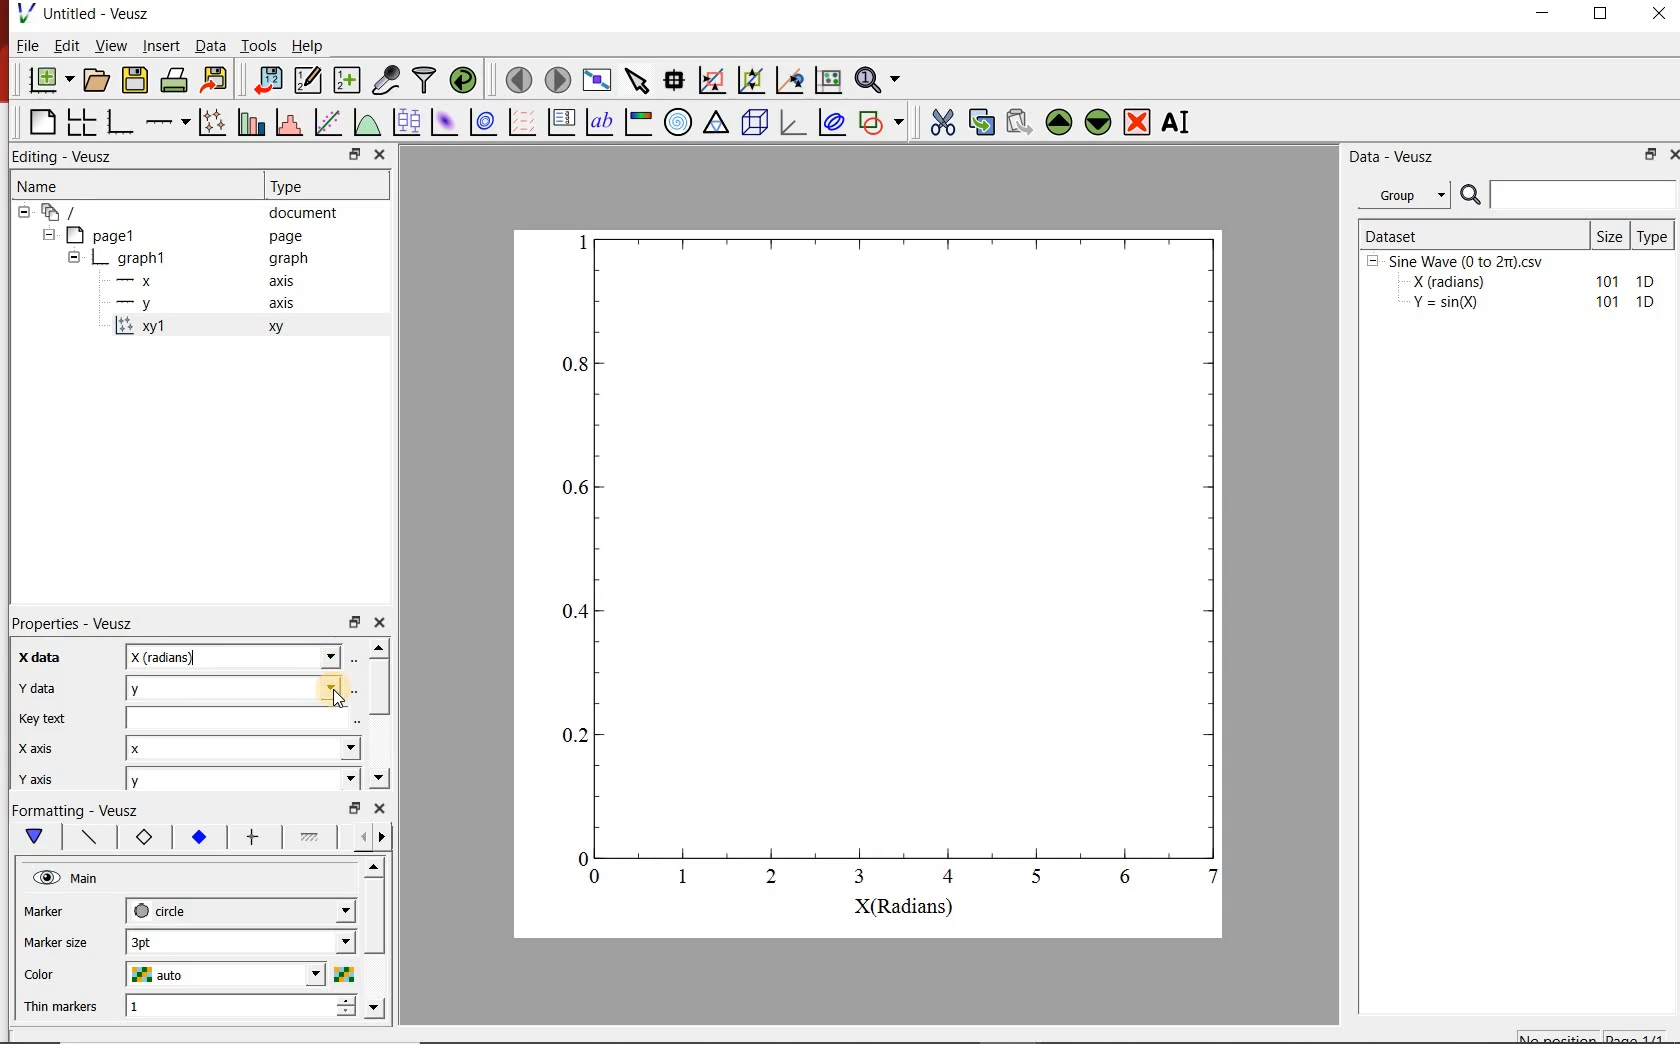  What do you see at coordinates (42, 122) in the screenshot?
I see `Blank page` at bounding box center [42, 122].